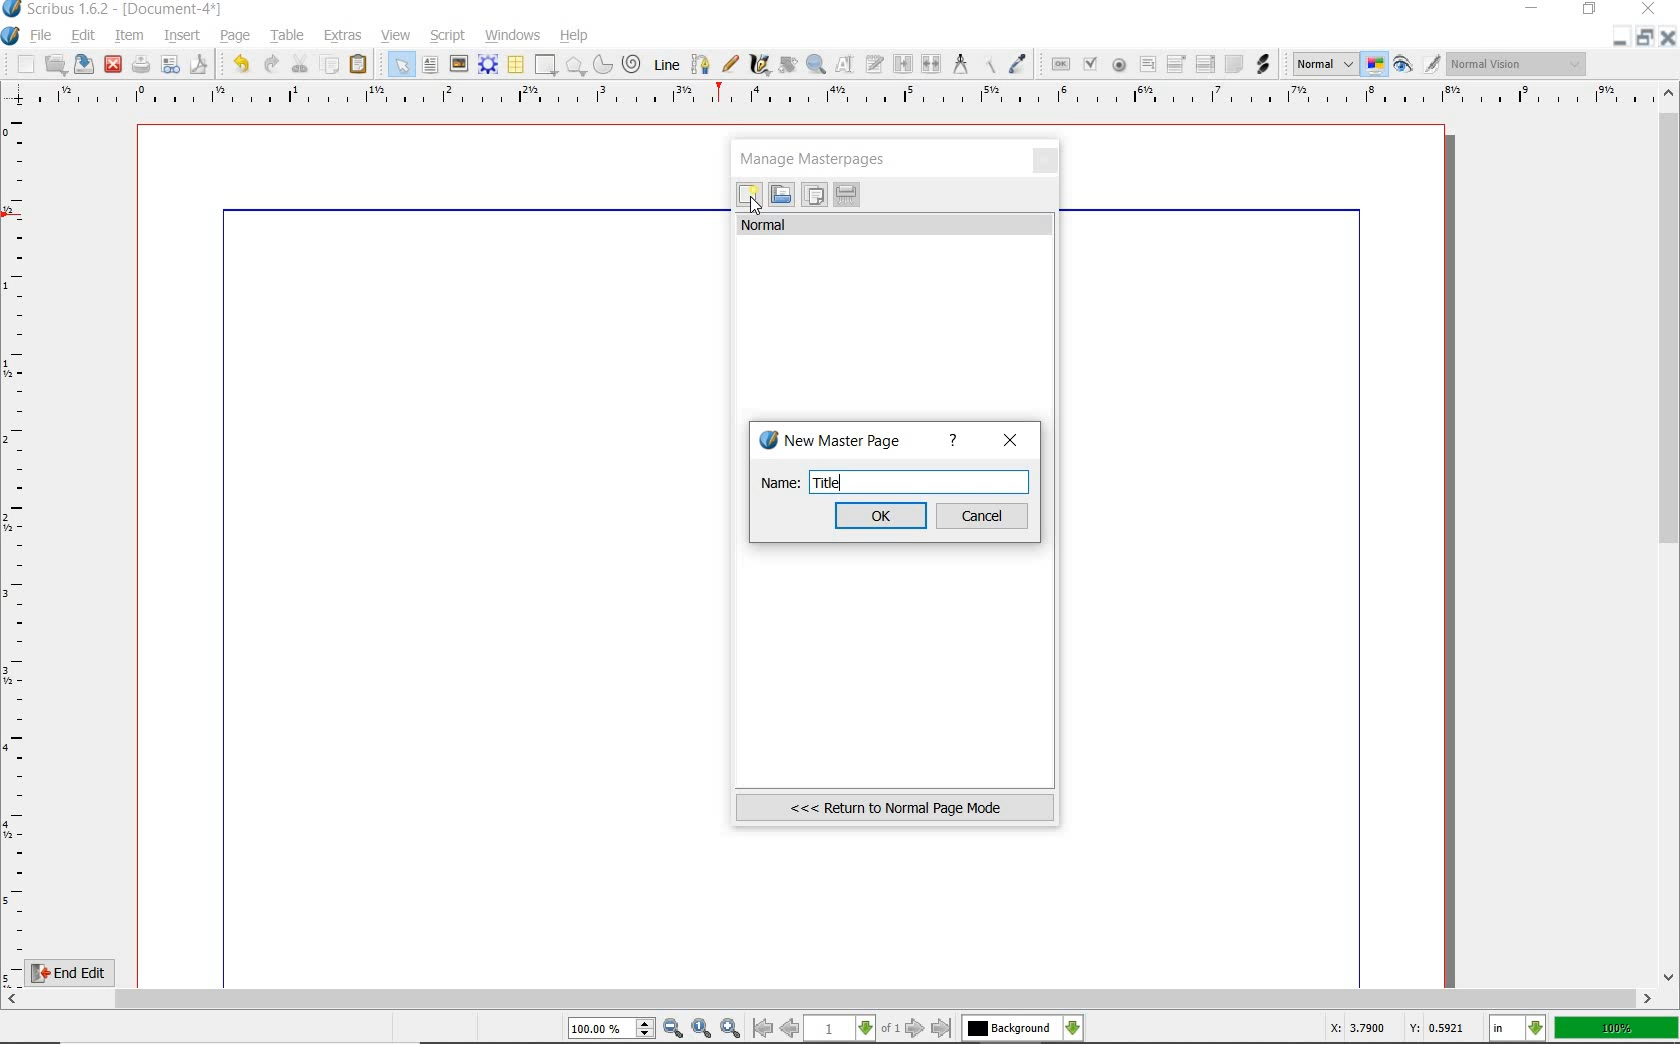 Image resolution: width=1680 pixels, height=1044 pixels. What do you see at coordinates (19, 64) in the screenshot?
I see `new` at bounding box center [19, 64].